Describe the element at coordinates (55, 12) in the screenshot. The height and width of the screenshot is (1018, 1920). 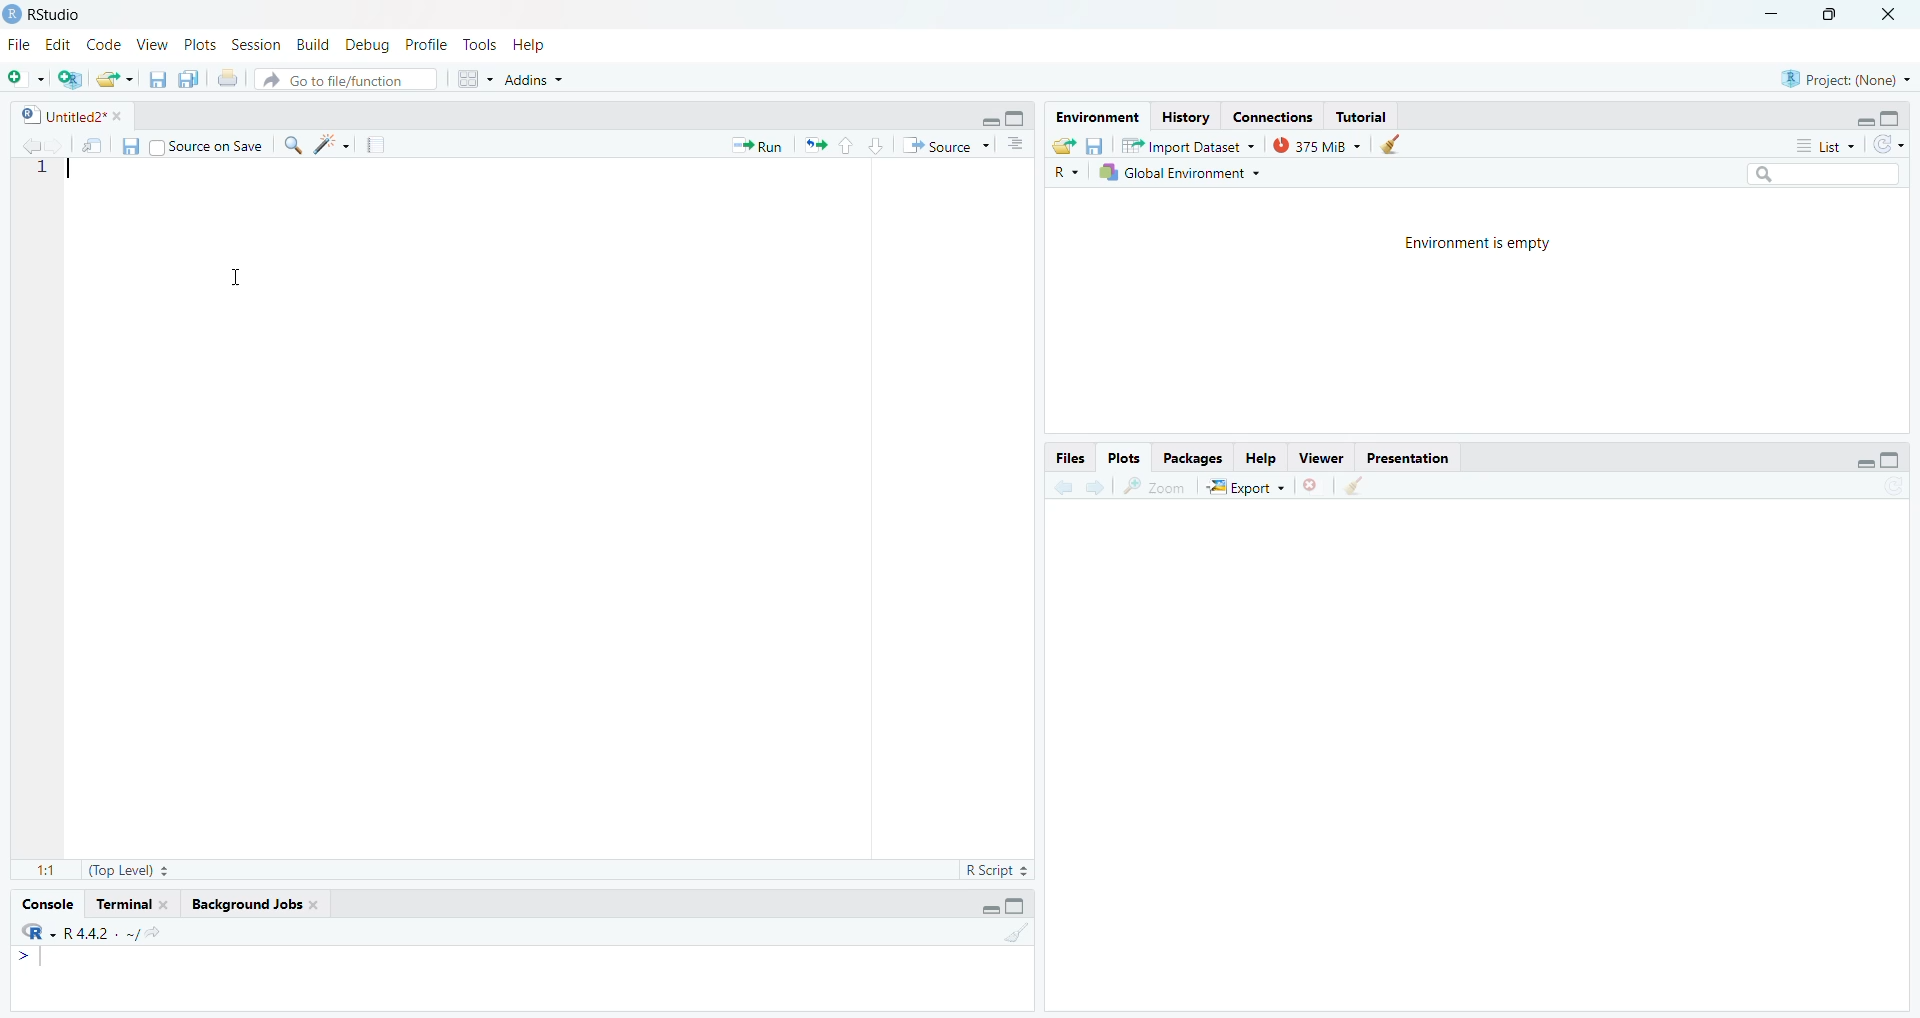
I see ` RStudio` at that location.